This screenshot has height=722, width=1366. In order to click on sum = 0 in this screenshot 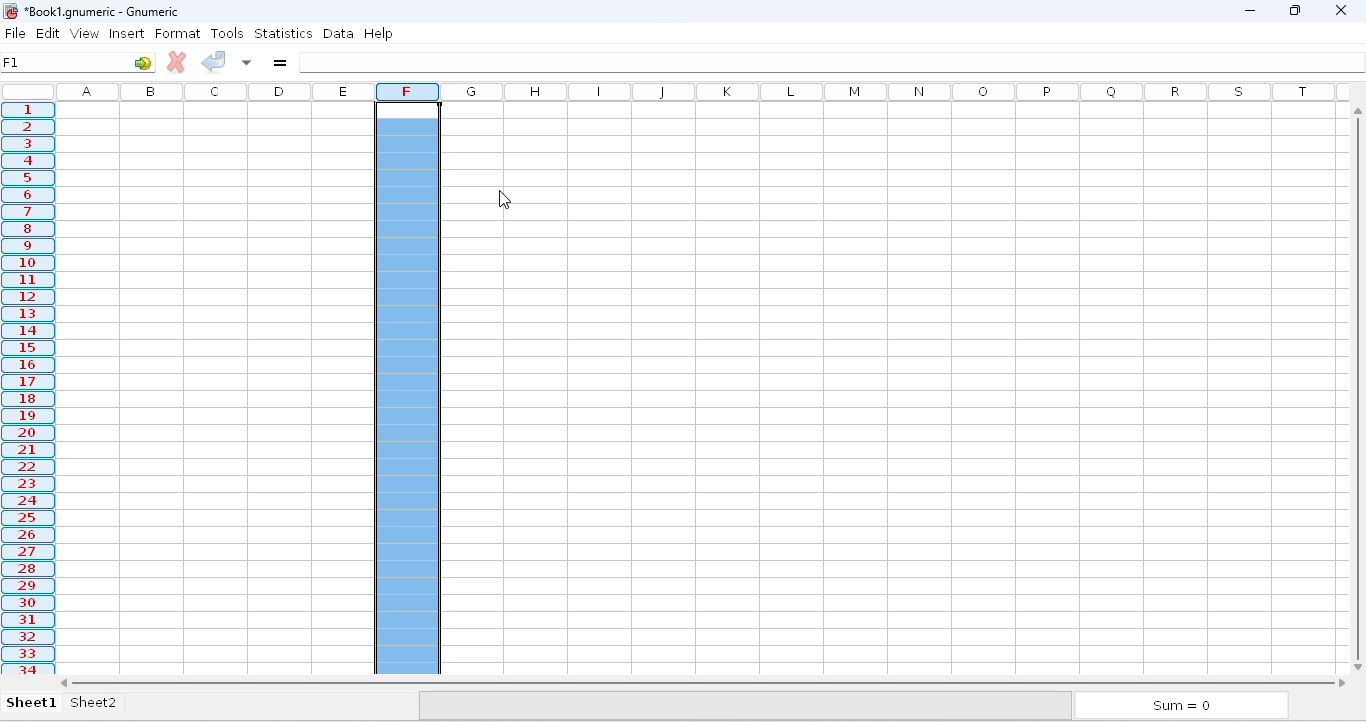, I will do `click(1179, 705)`.